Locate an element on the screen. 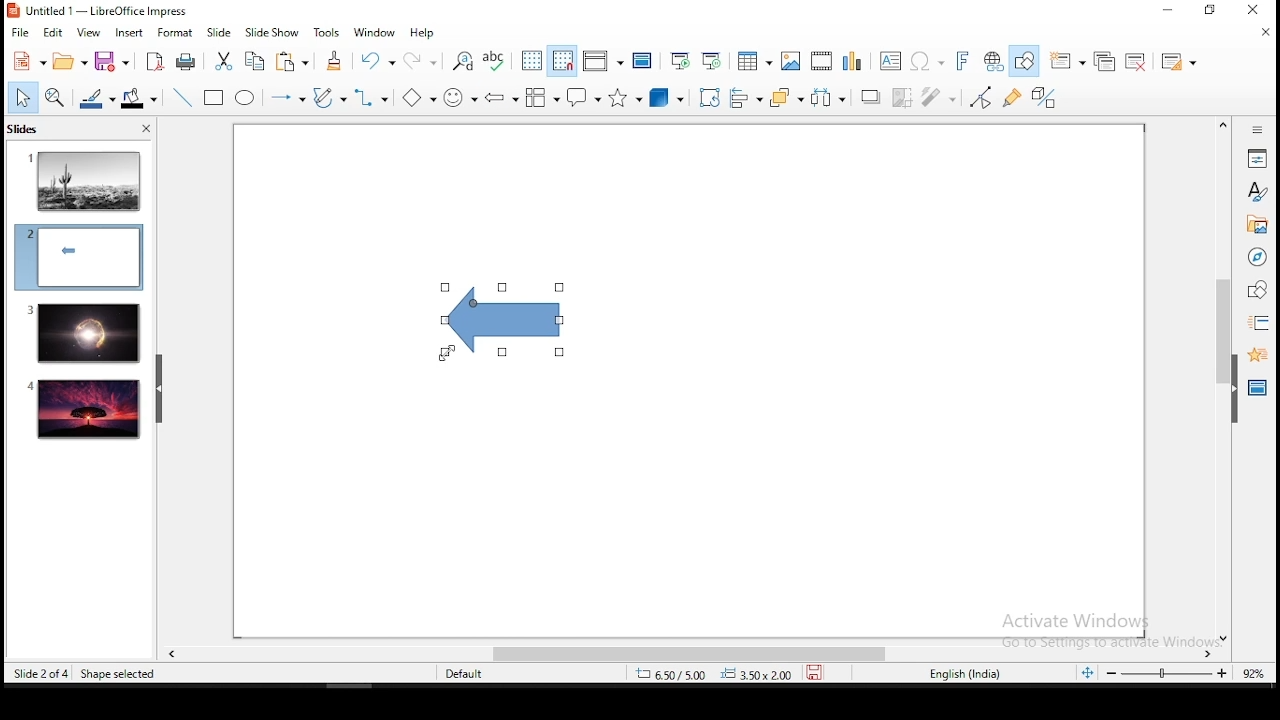 This screenshot has height=720, width=1280. images is located at coordinates (790, 61).